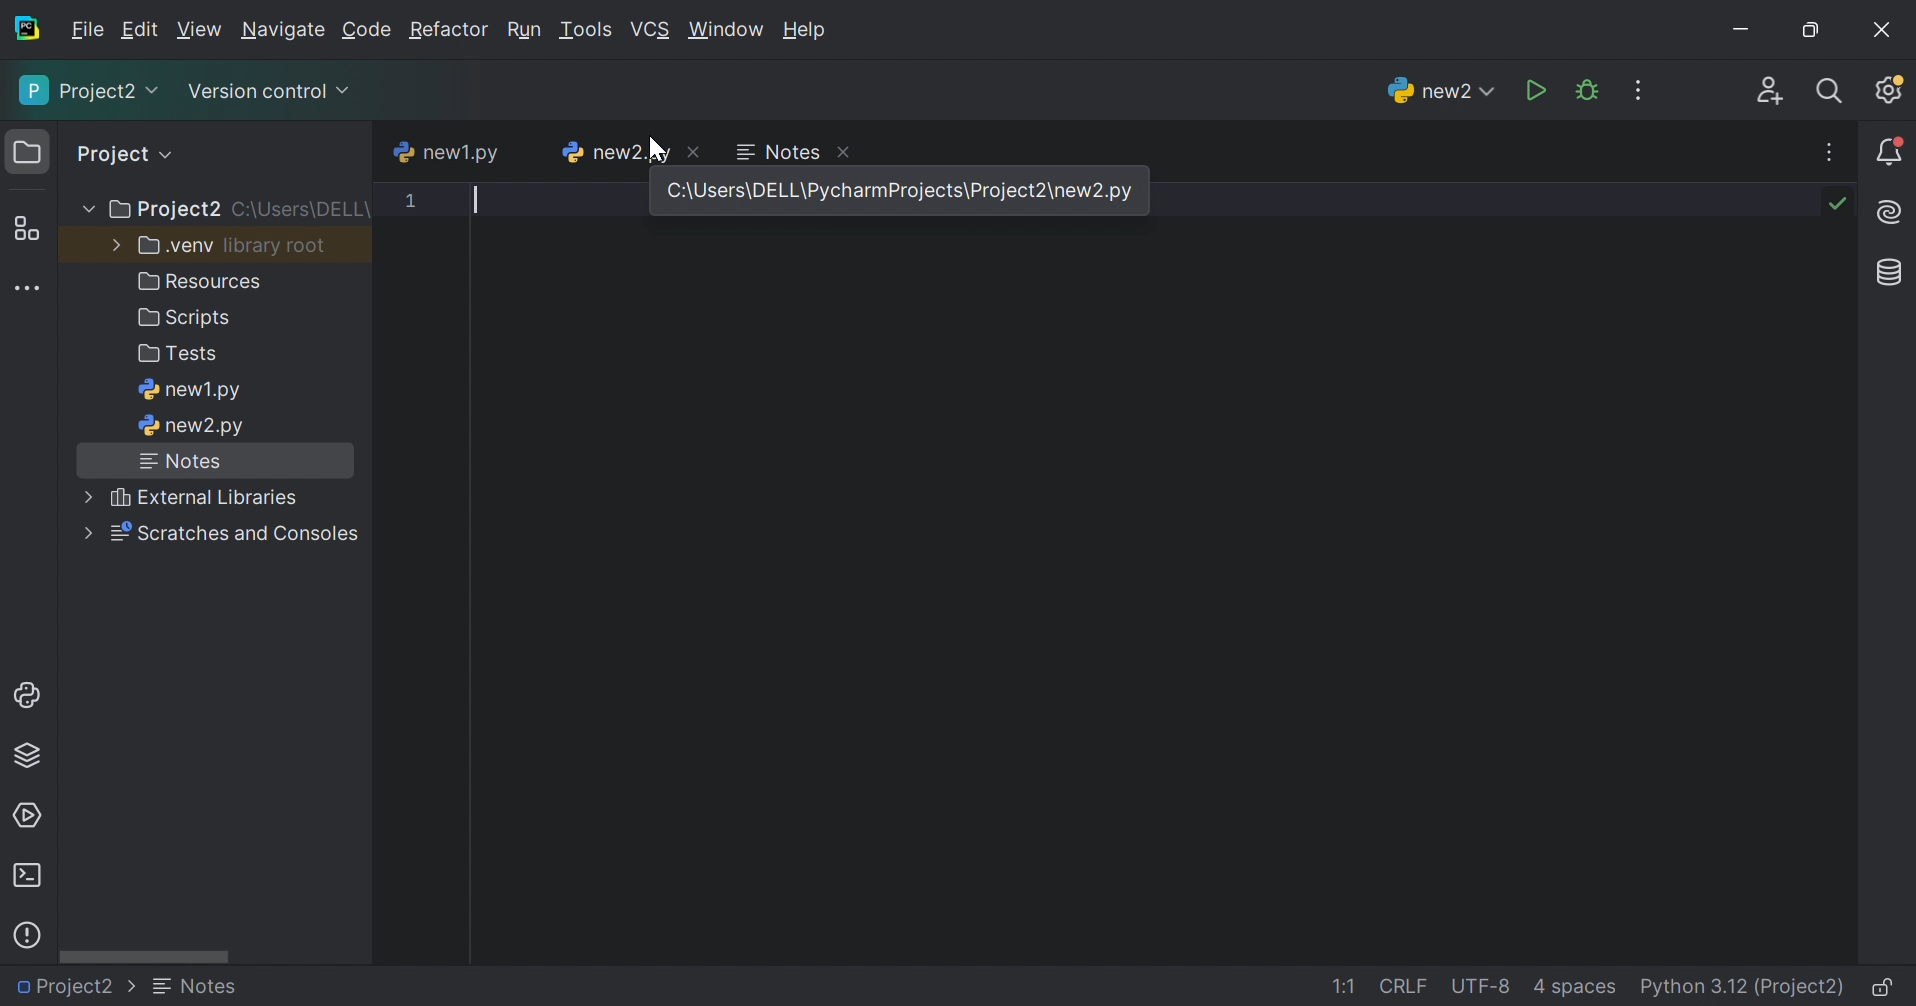  What do you see at coordinates (446, 154) in the screenshot?
I see `new1.py` at bounding box center [446, 154].